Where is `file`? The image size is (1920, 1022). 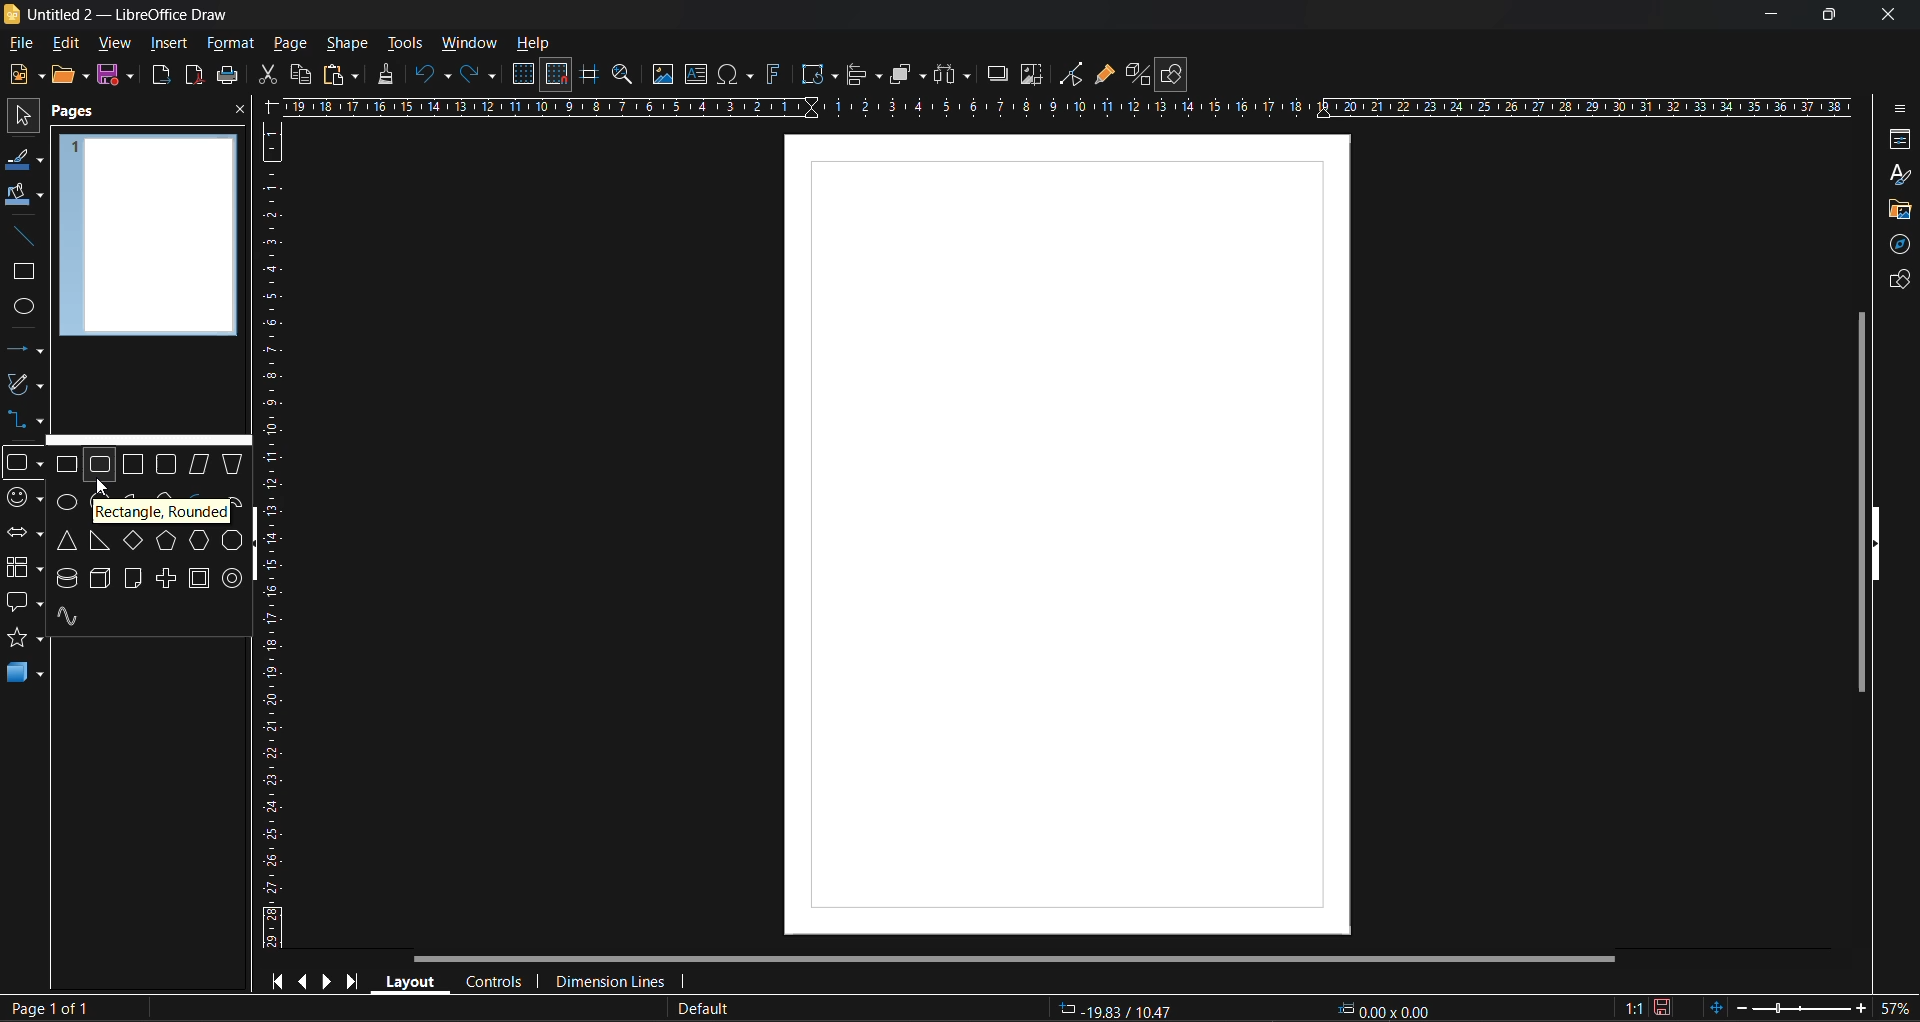 file is located at coordinates (24, 45).